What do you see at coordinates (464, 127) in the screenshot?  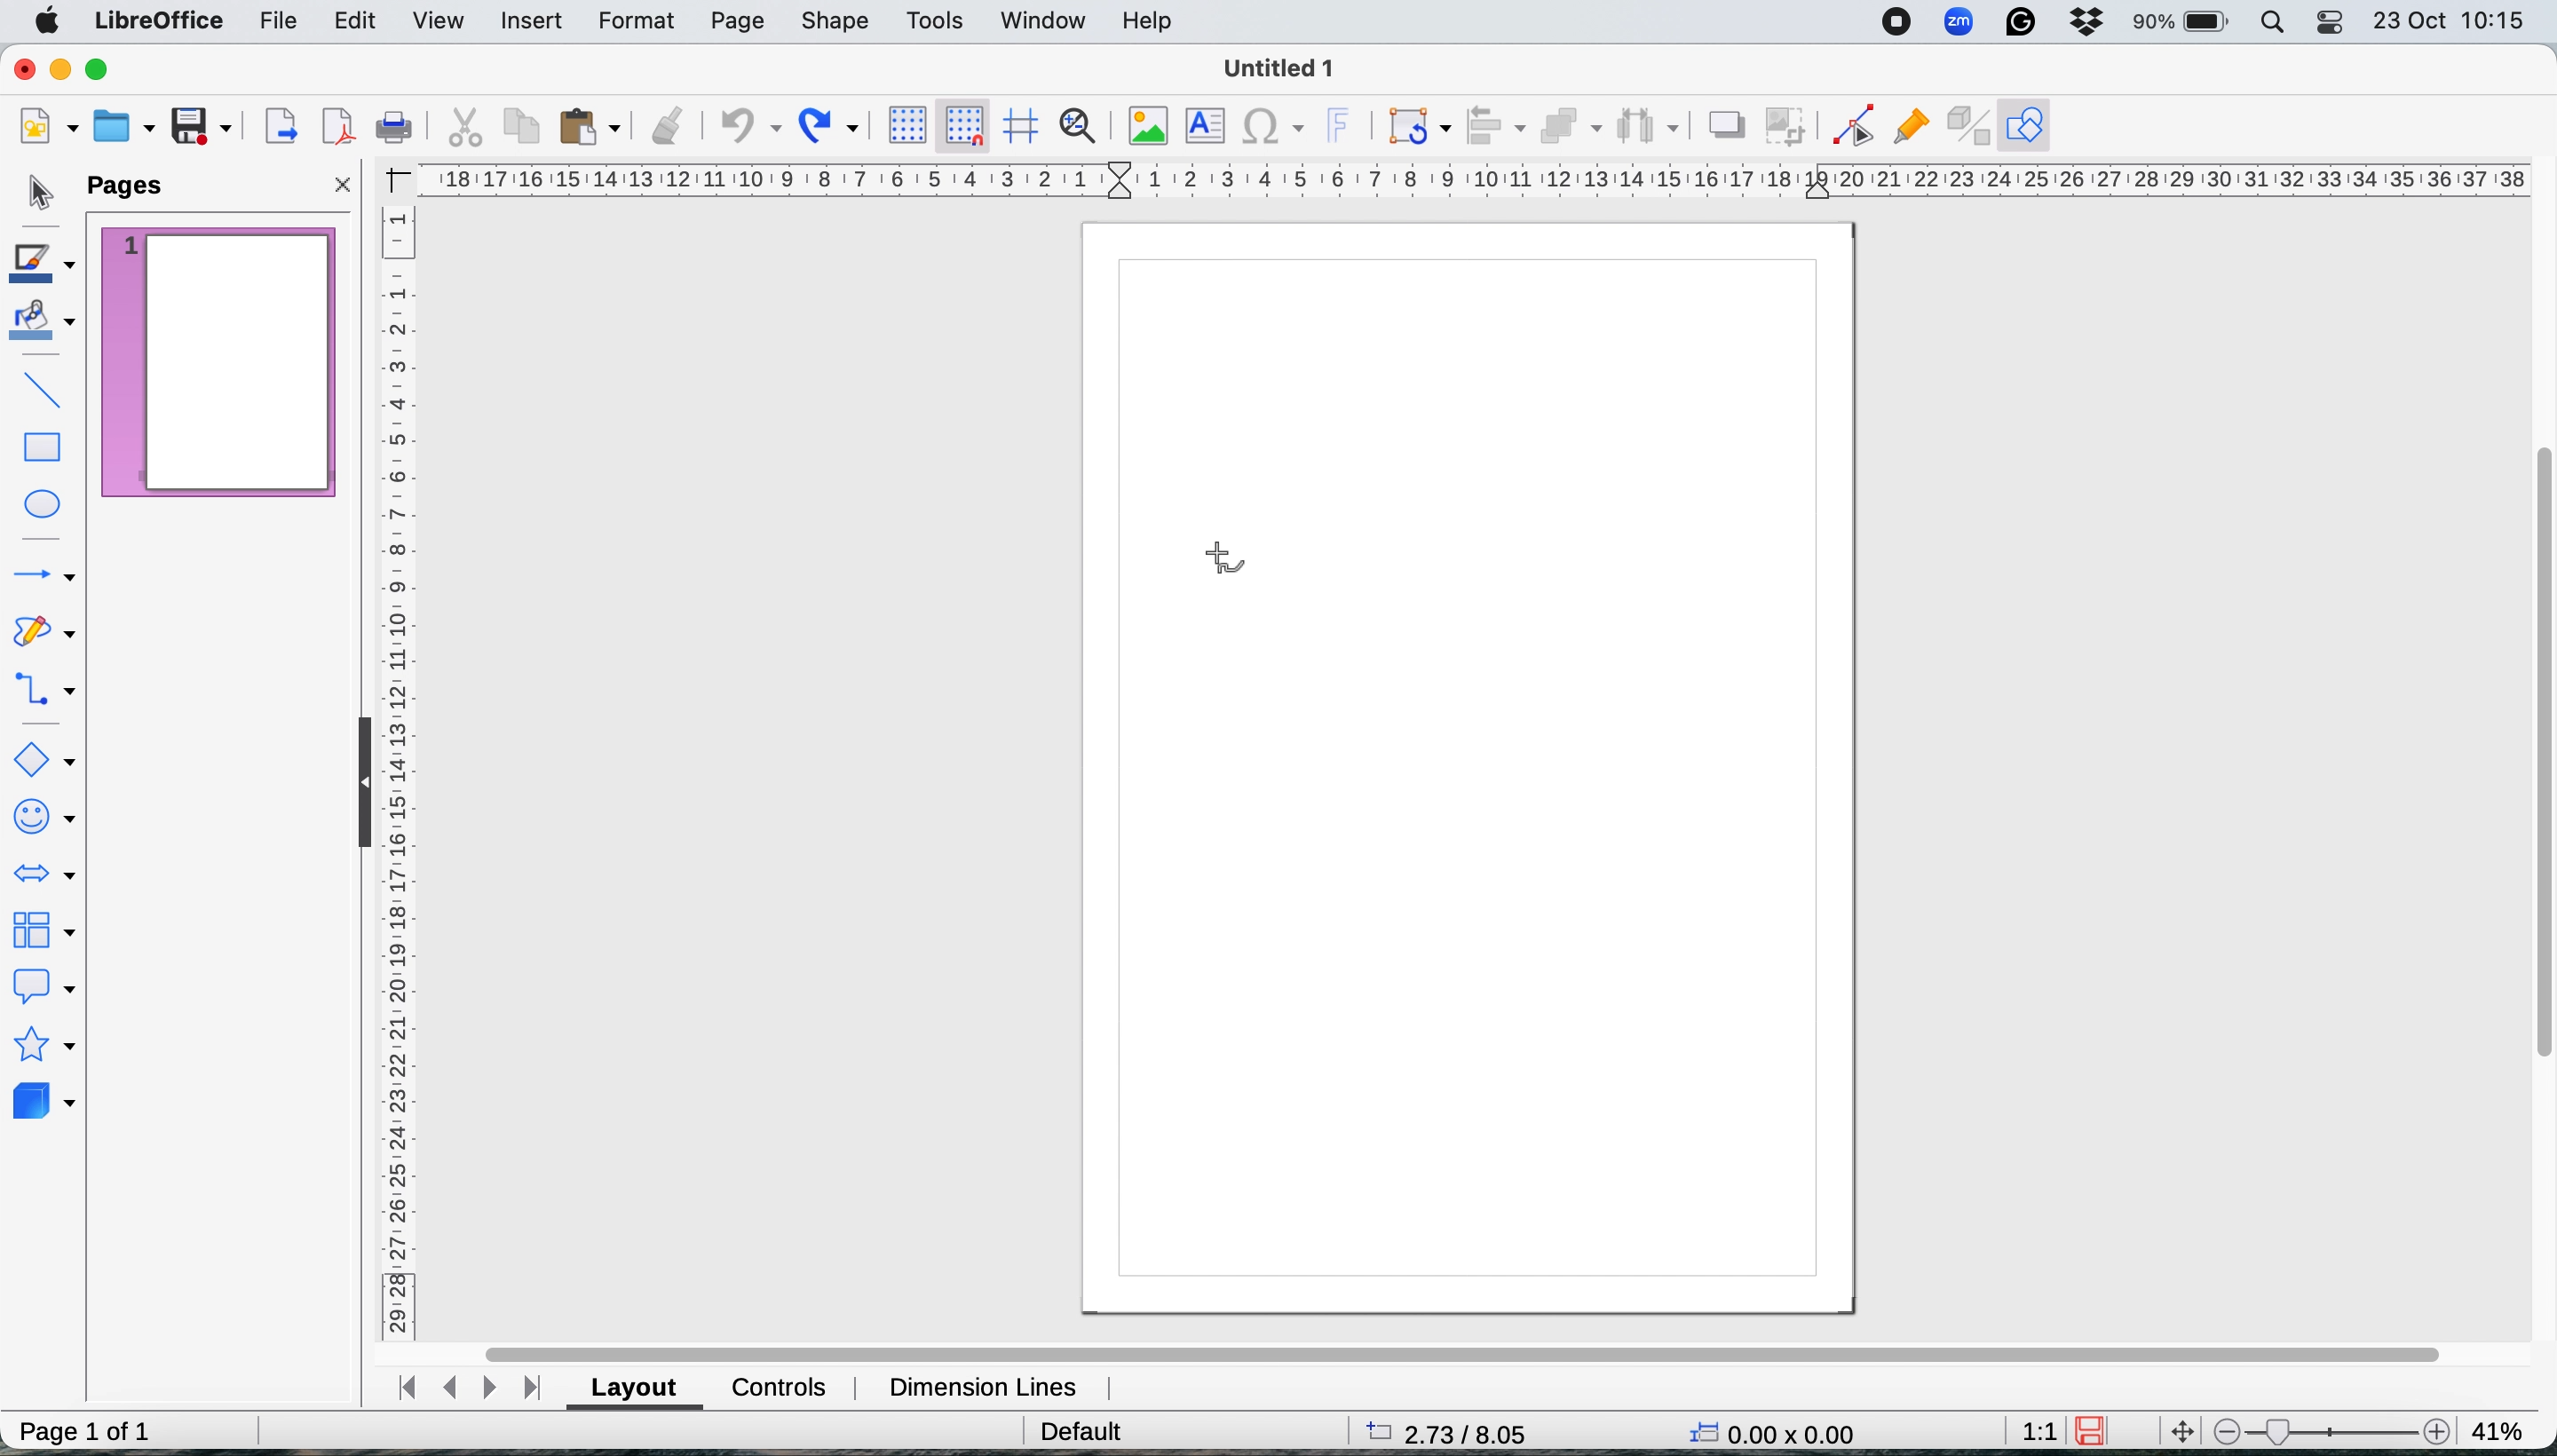 I see `cut` at bounding box center [464, 127].